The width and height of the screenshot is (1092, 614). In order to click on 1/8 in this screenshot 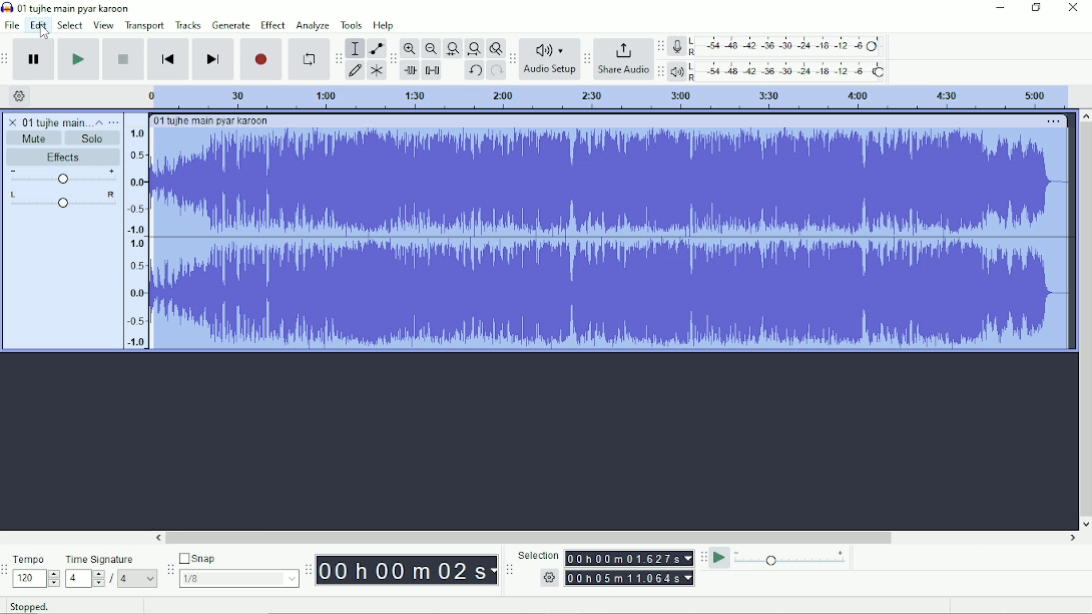, I will do `click(239, 578)`.